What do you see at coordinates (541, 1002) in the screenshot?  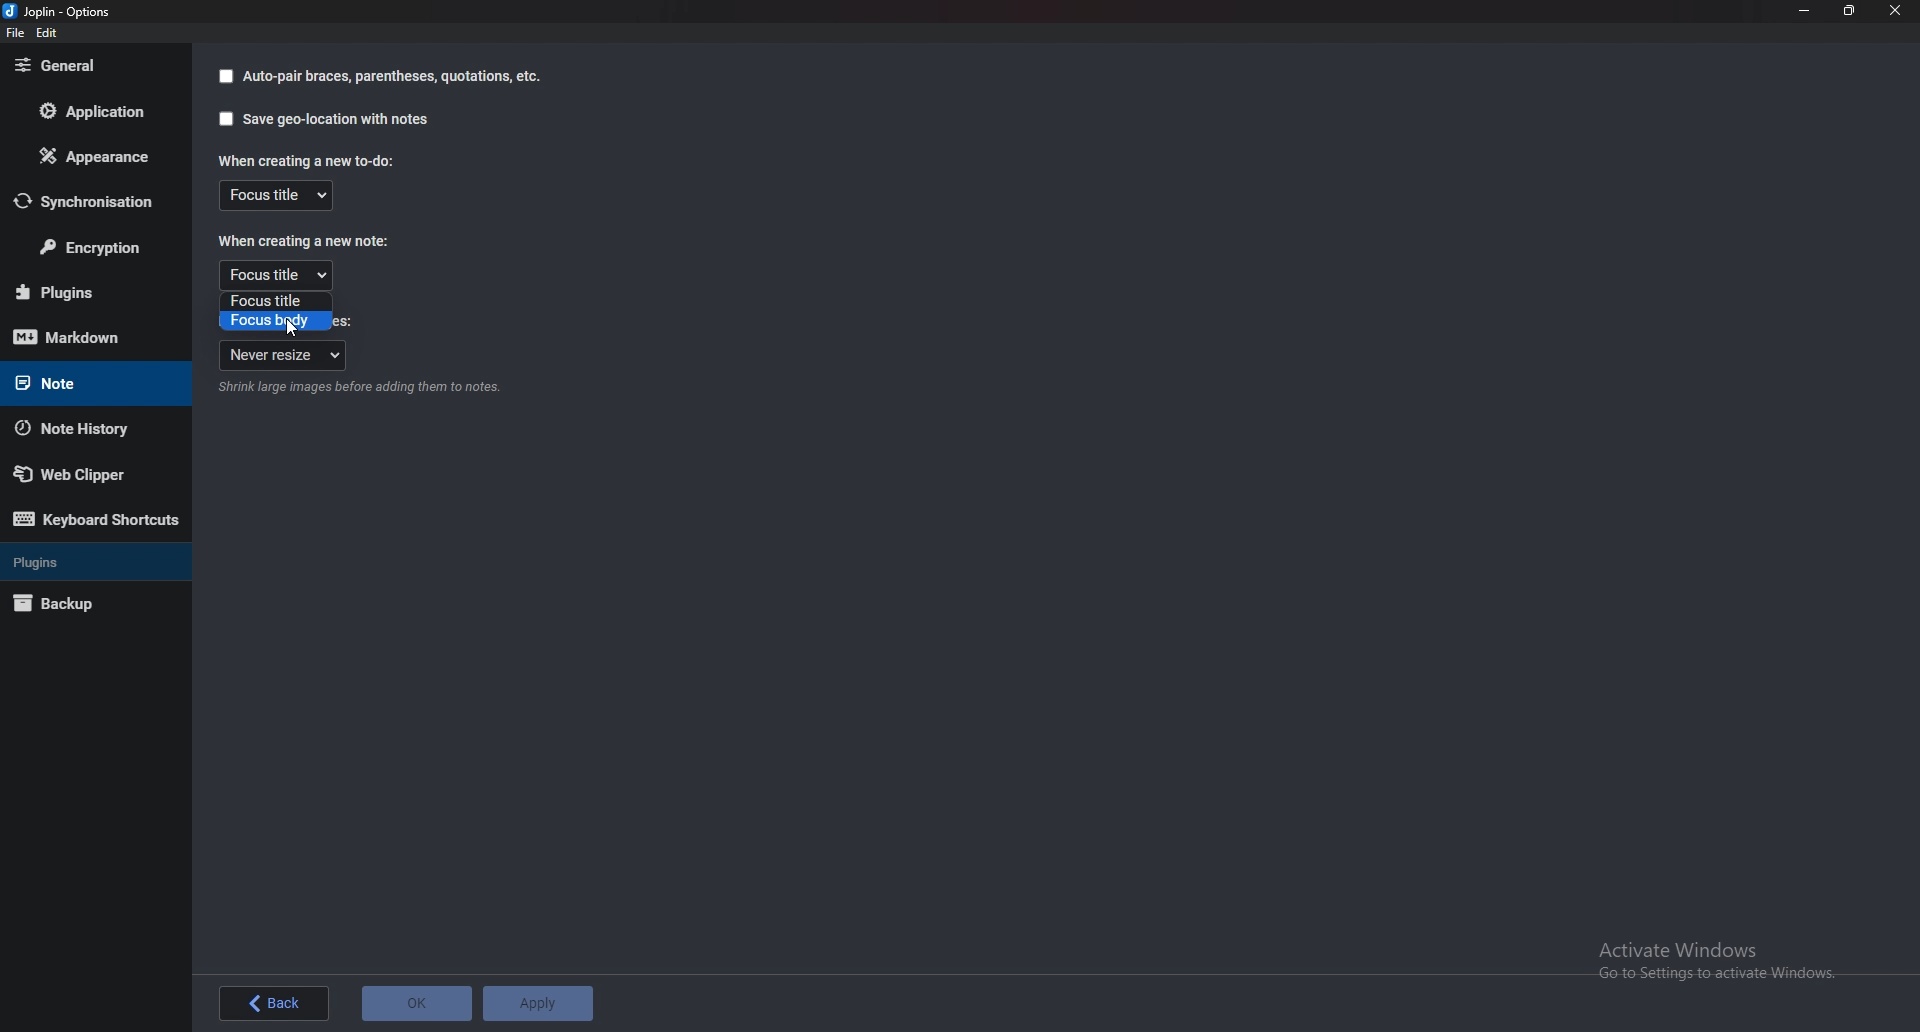 I see `Apply` at bounding box center [541, 1002].